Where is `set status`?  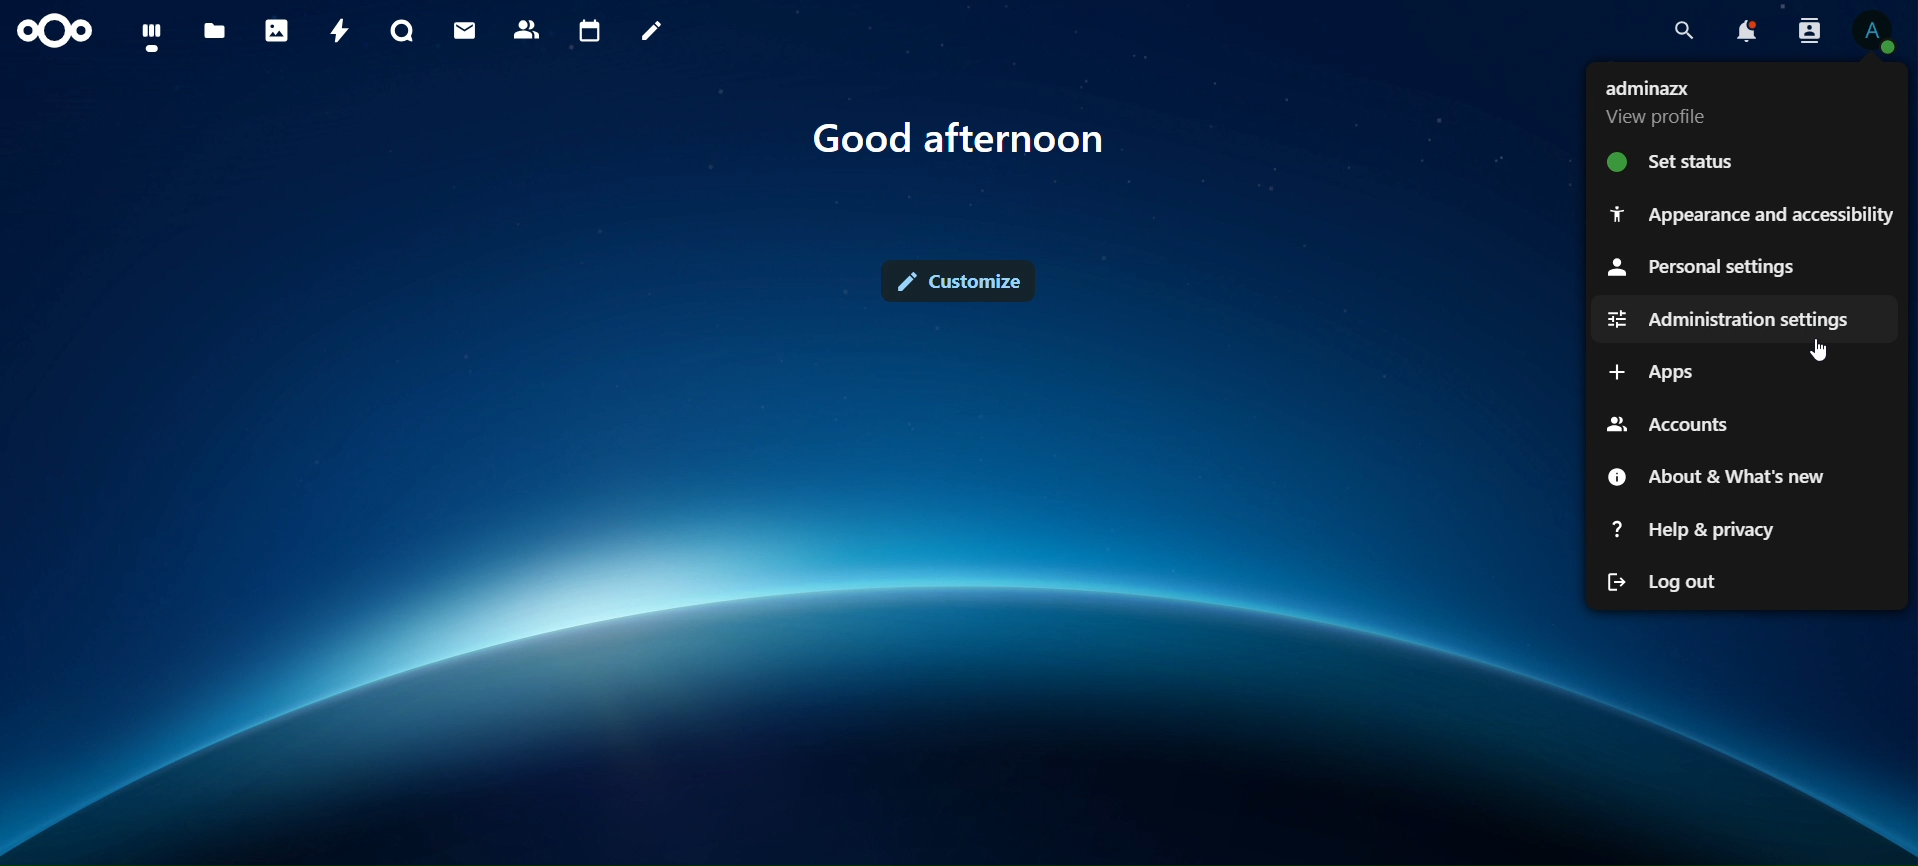
set status is located at coordinates (1676, 166).